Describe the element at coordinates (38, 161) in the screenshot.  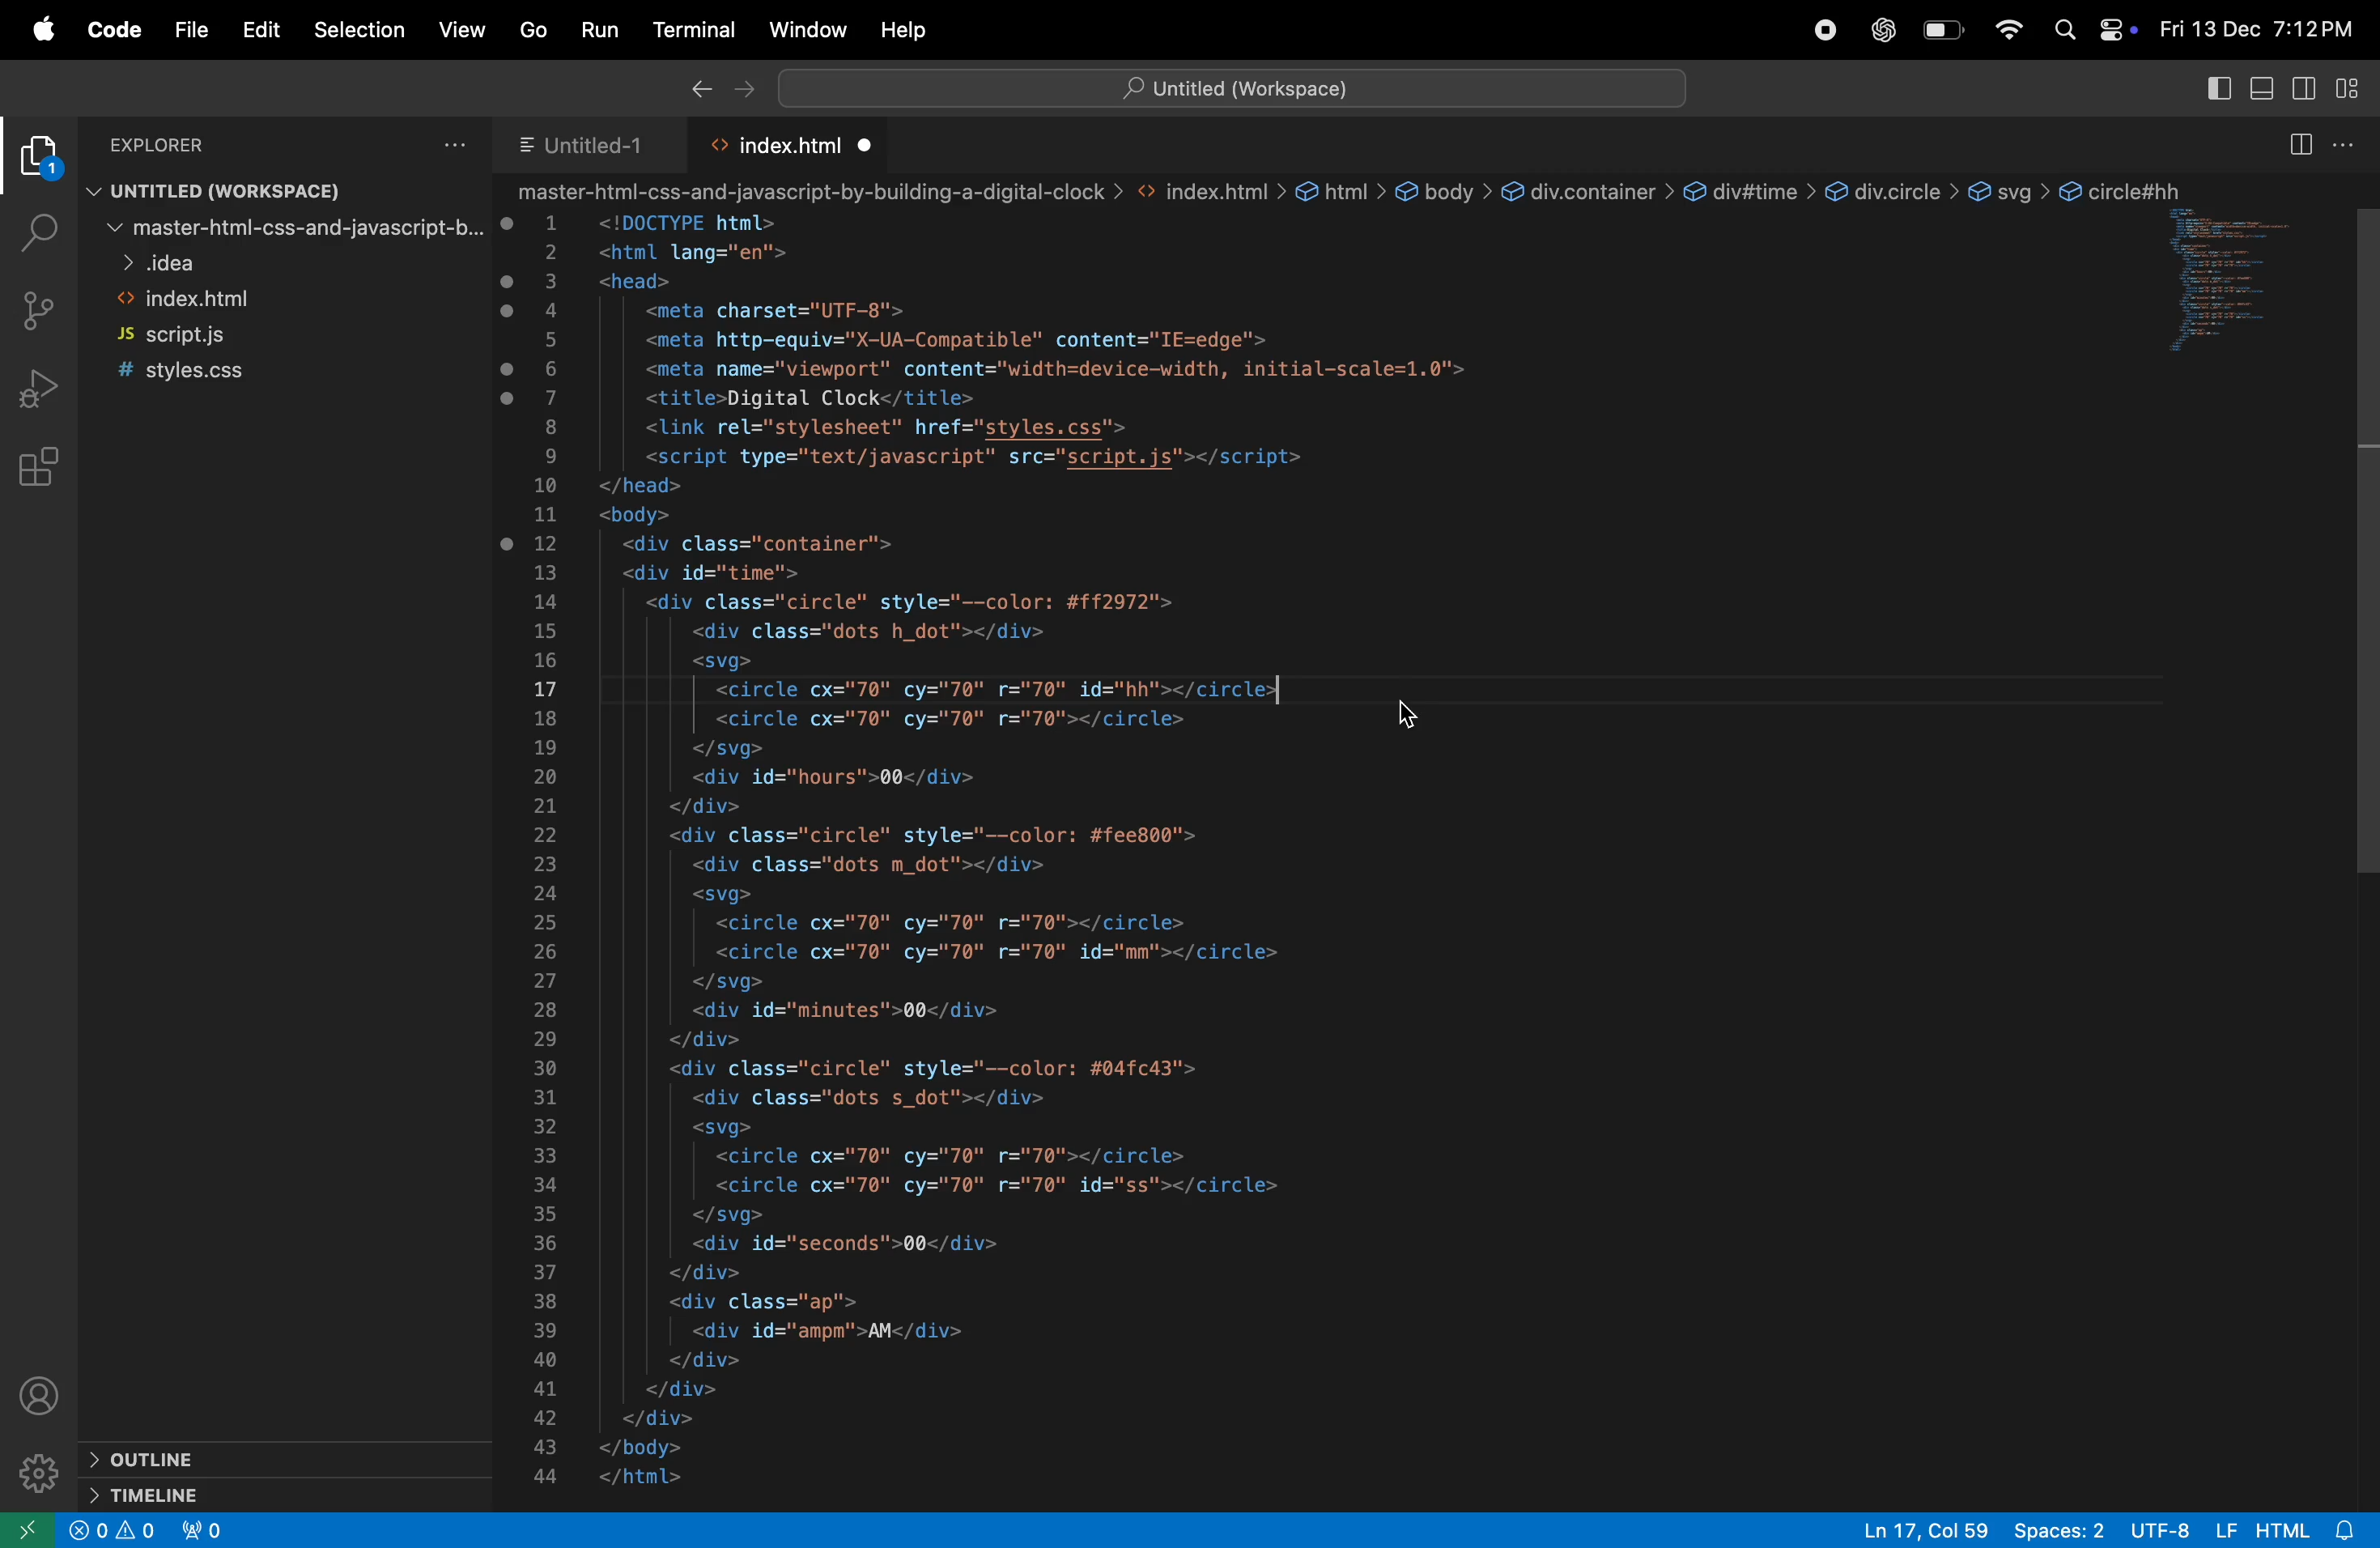
I see `extension` at that location.